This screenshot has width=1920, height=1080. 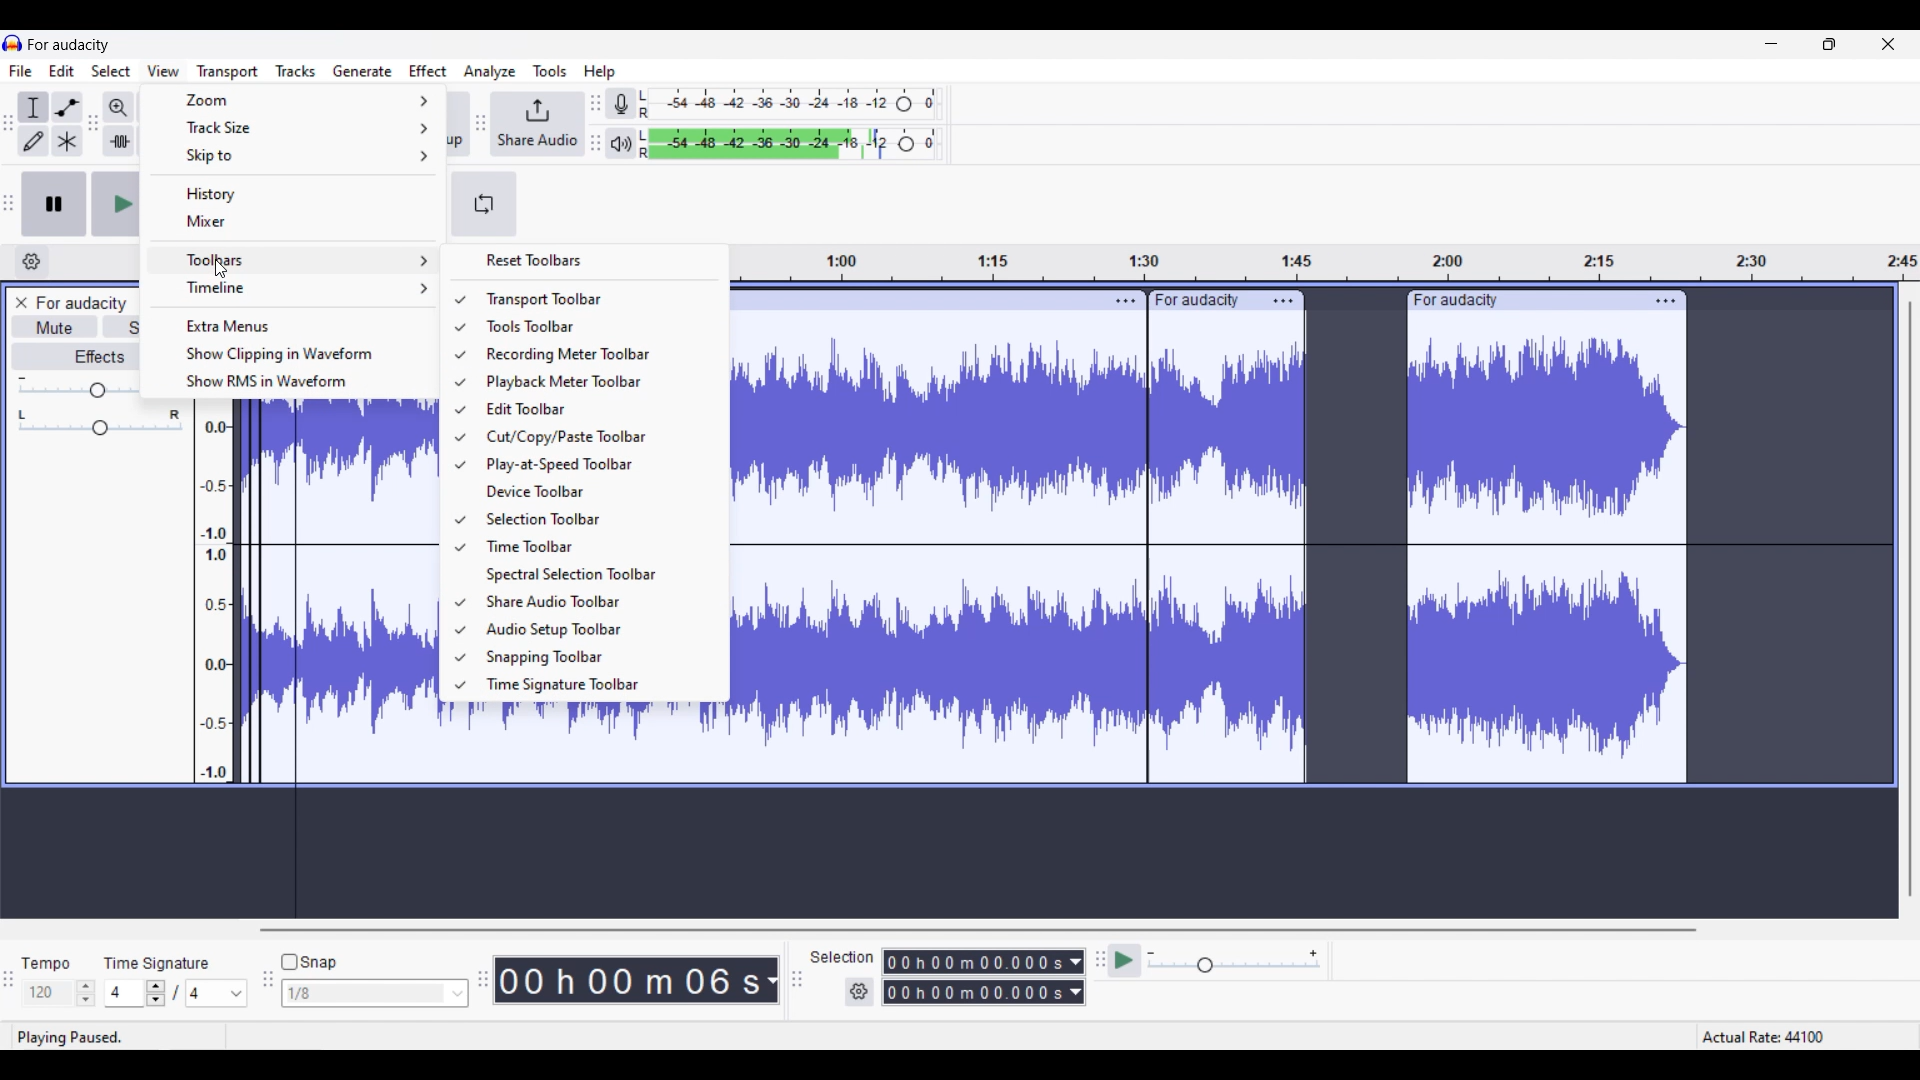 I want to click on Multi tool, so click(x=67, y=140).